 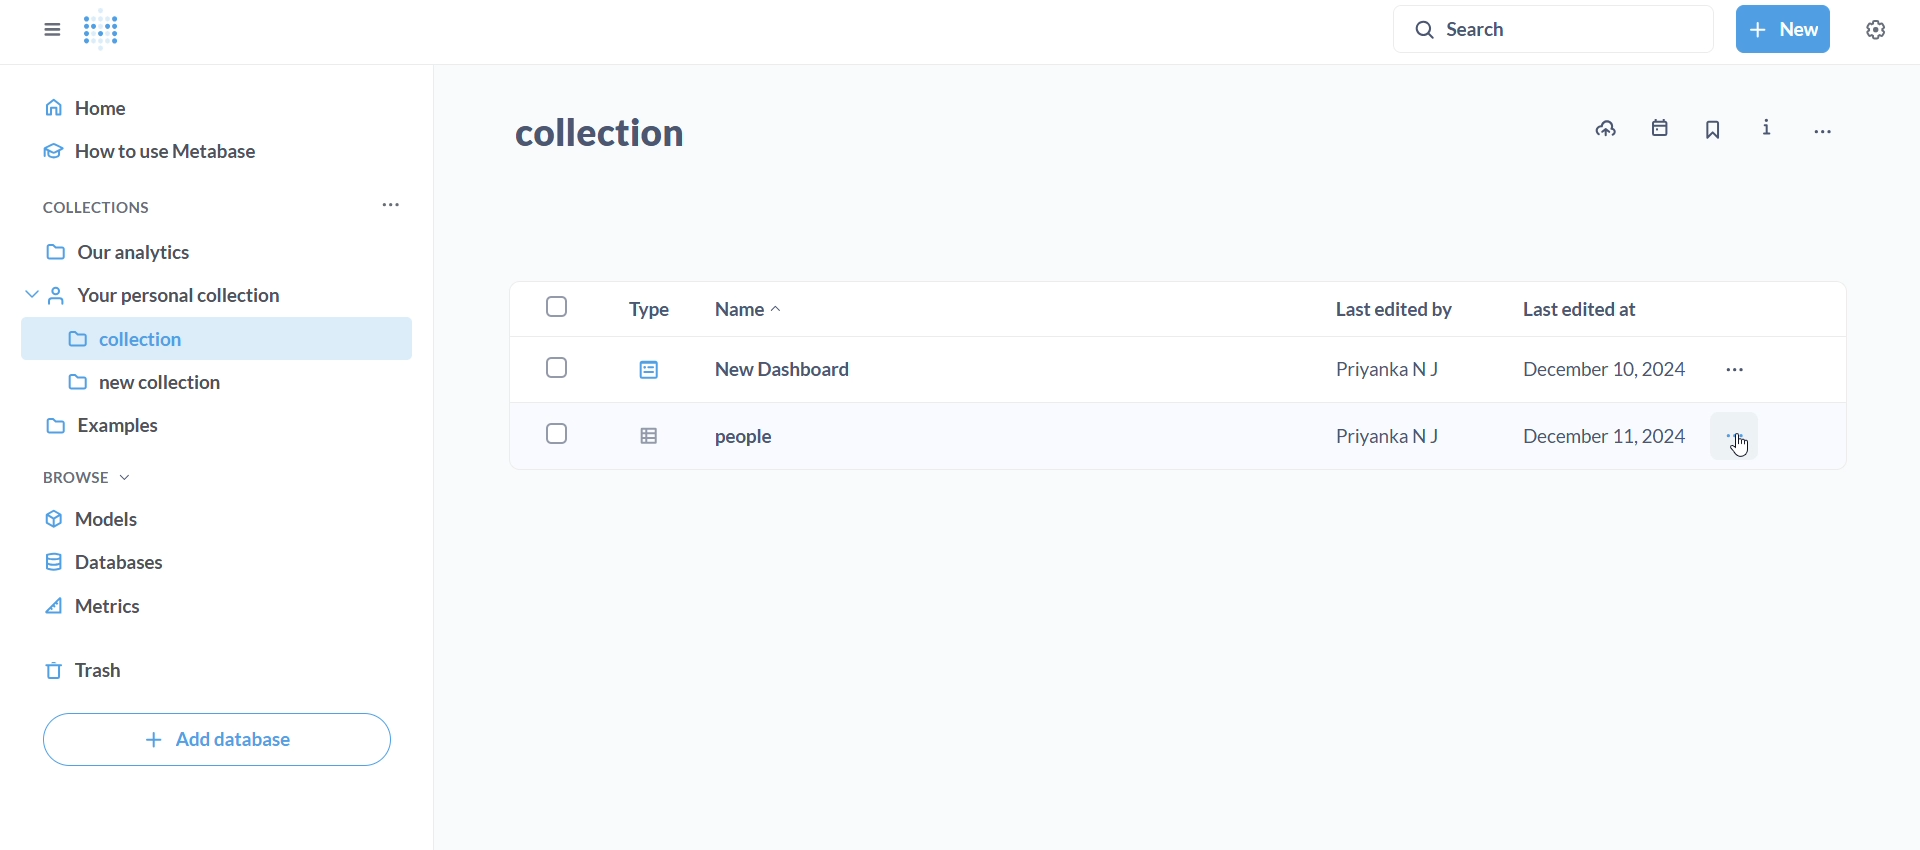 I want to click on people, so click(x=741, y=435).